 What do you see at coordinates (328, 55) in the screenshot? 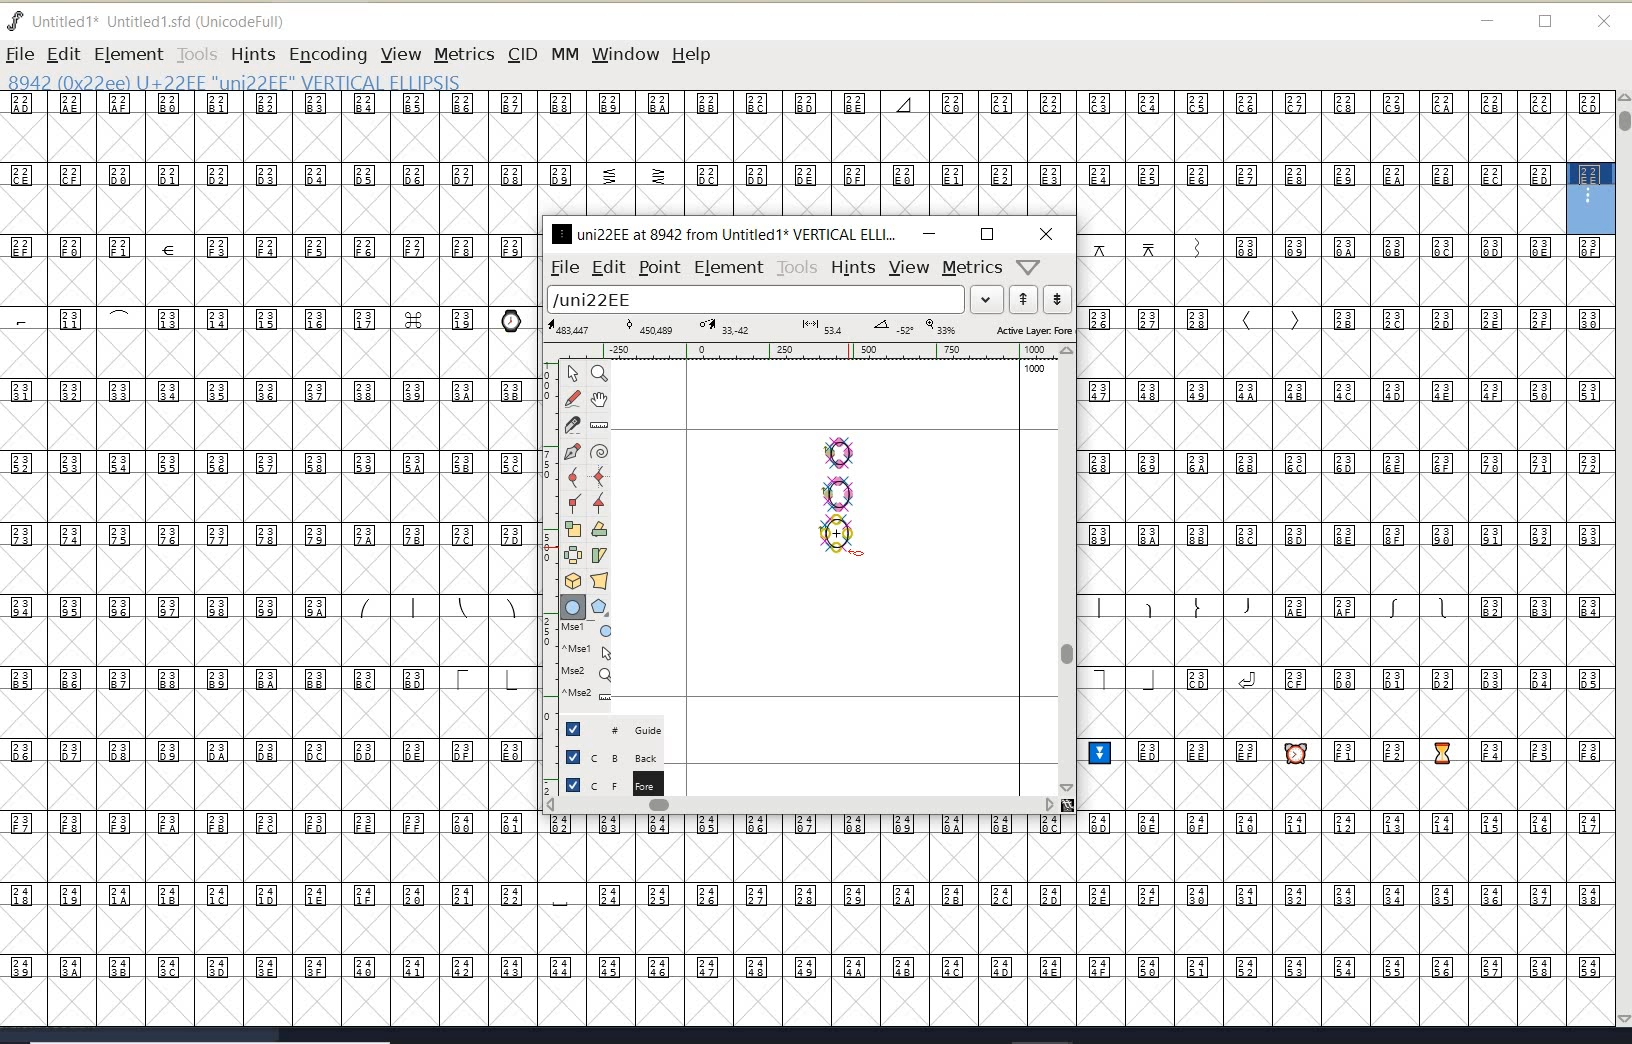
I see `ENCODING` at bounding box center [328, 55].